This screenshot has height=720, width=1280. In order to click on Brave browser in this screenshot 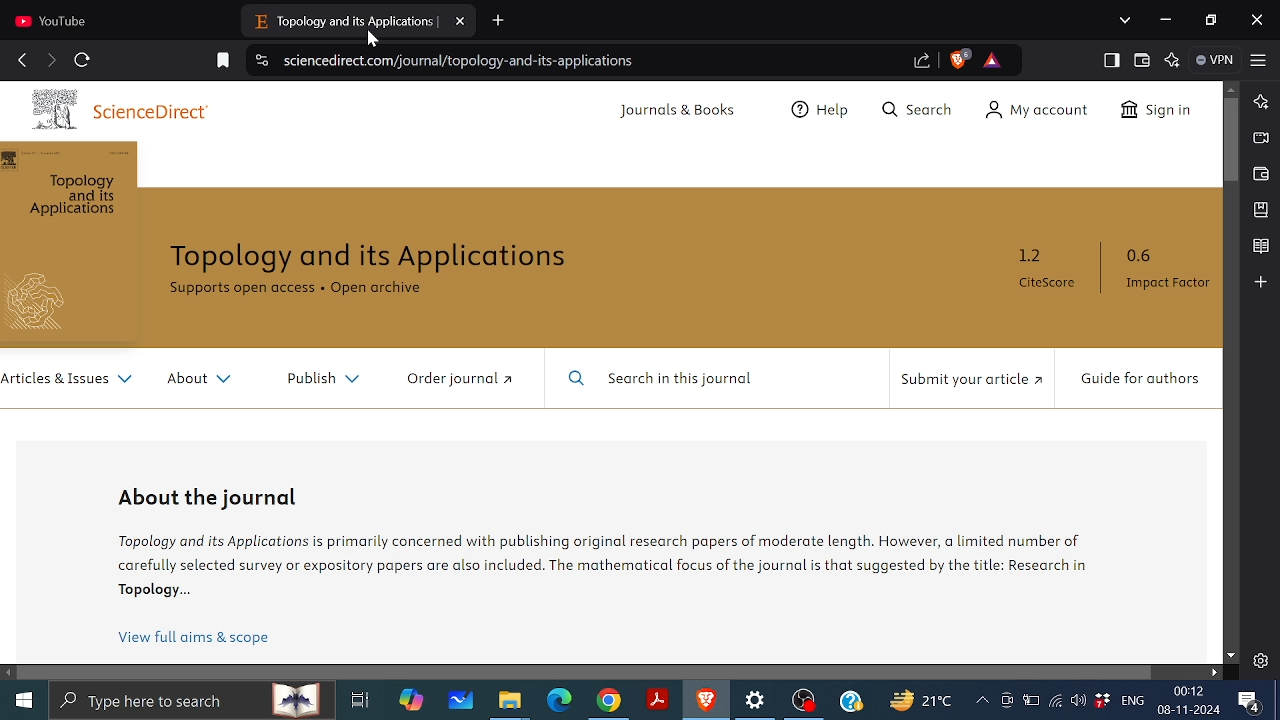, I will do `click(706, 700)`.